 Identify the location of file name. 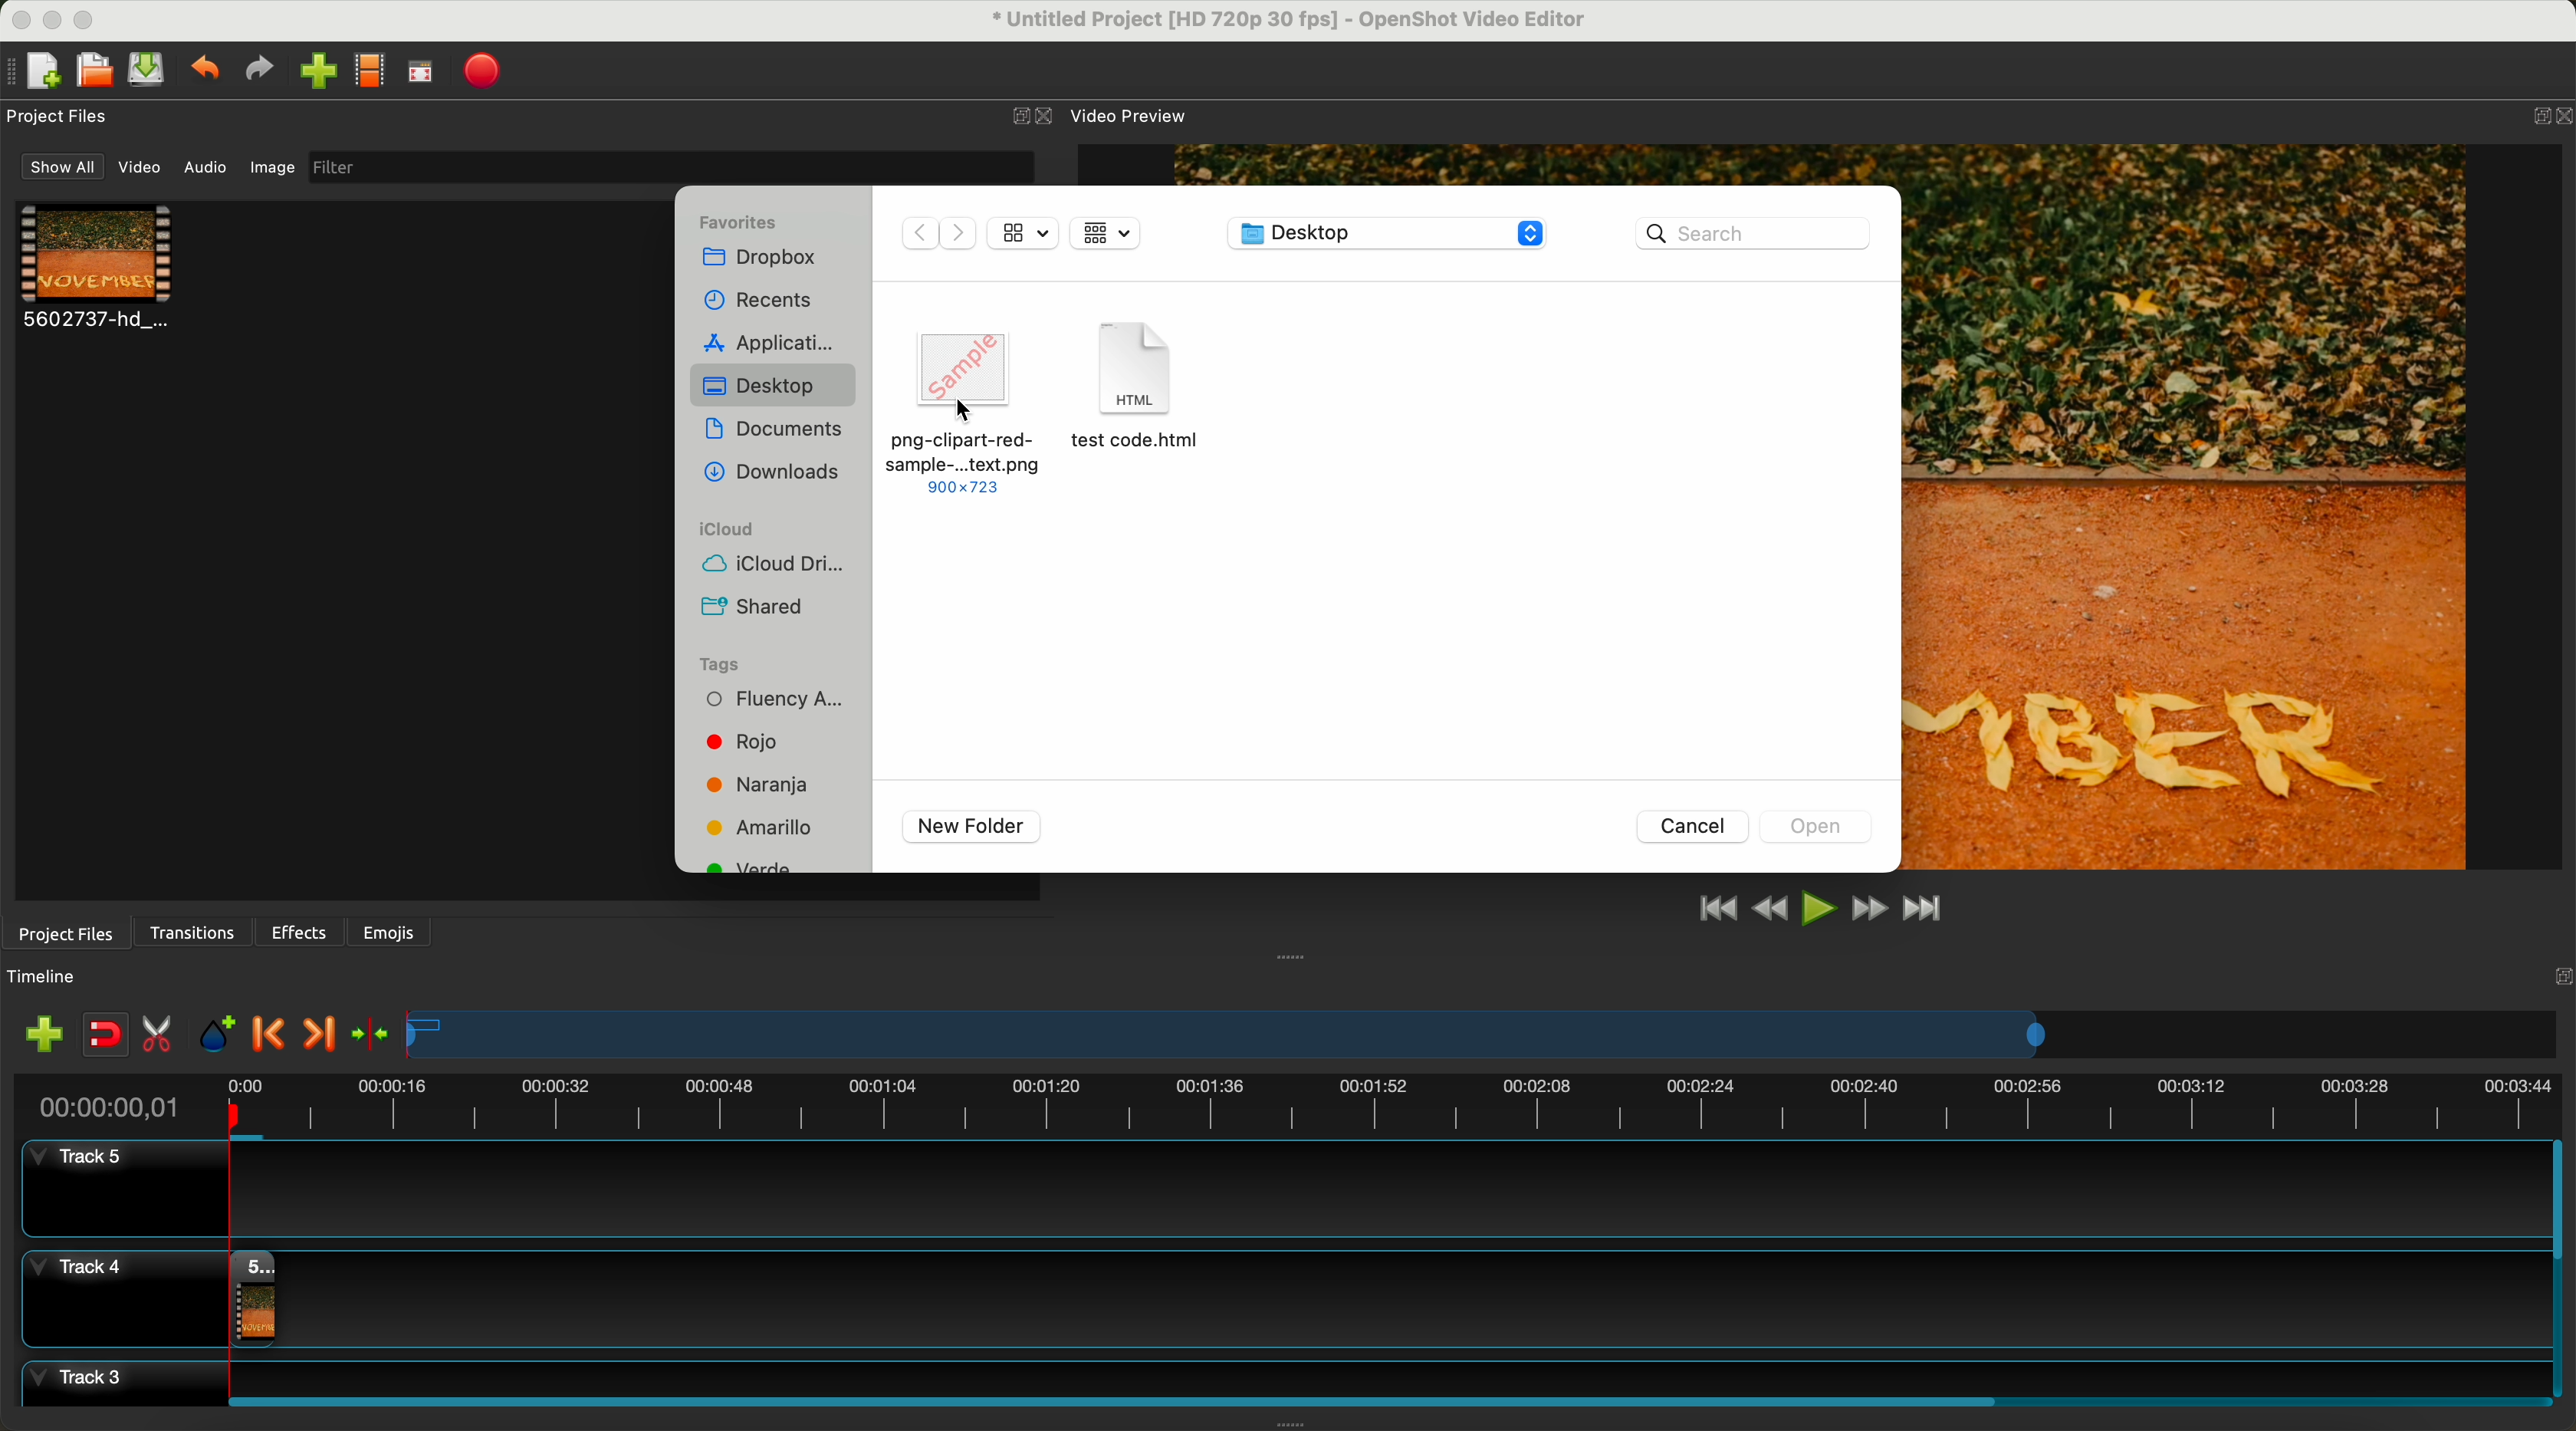
(1277, 23).